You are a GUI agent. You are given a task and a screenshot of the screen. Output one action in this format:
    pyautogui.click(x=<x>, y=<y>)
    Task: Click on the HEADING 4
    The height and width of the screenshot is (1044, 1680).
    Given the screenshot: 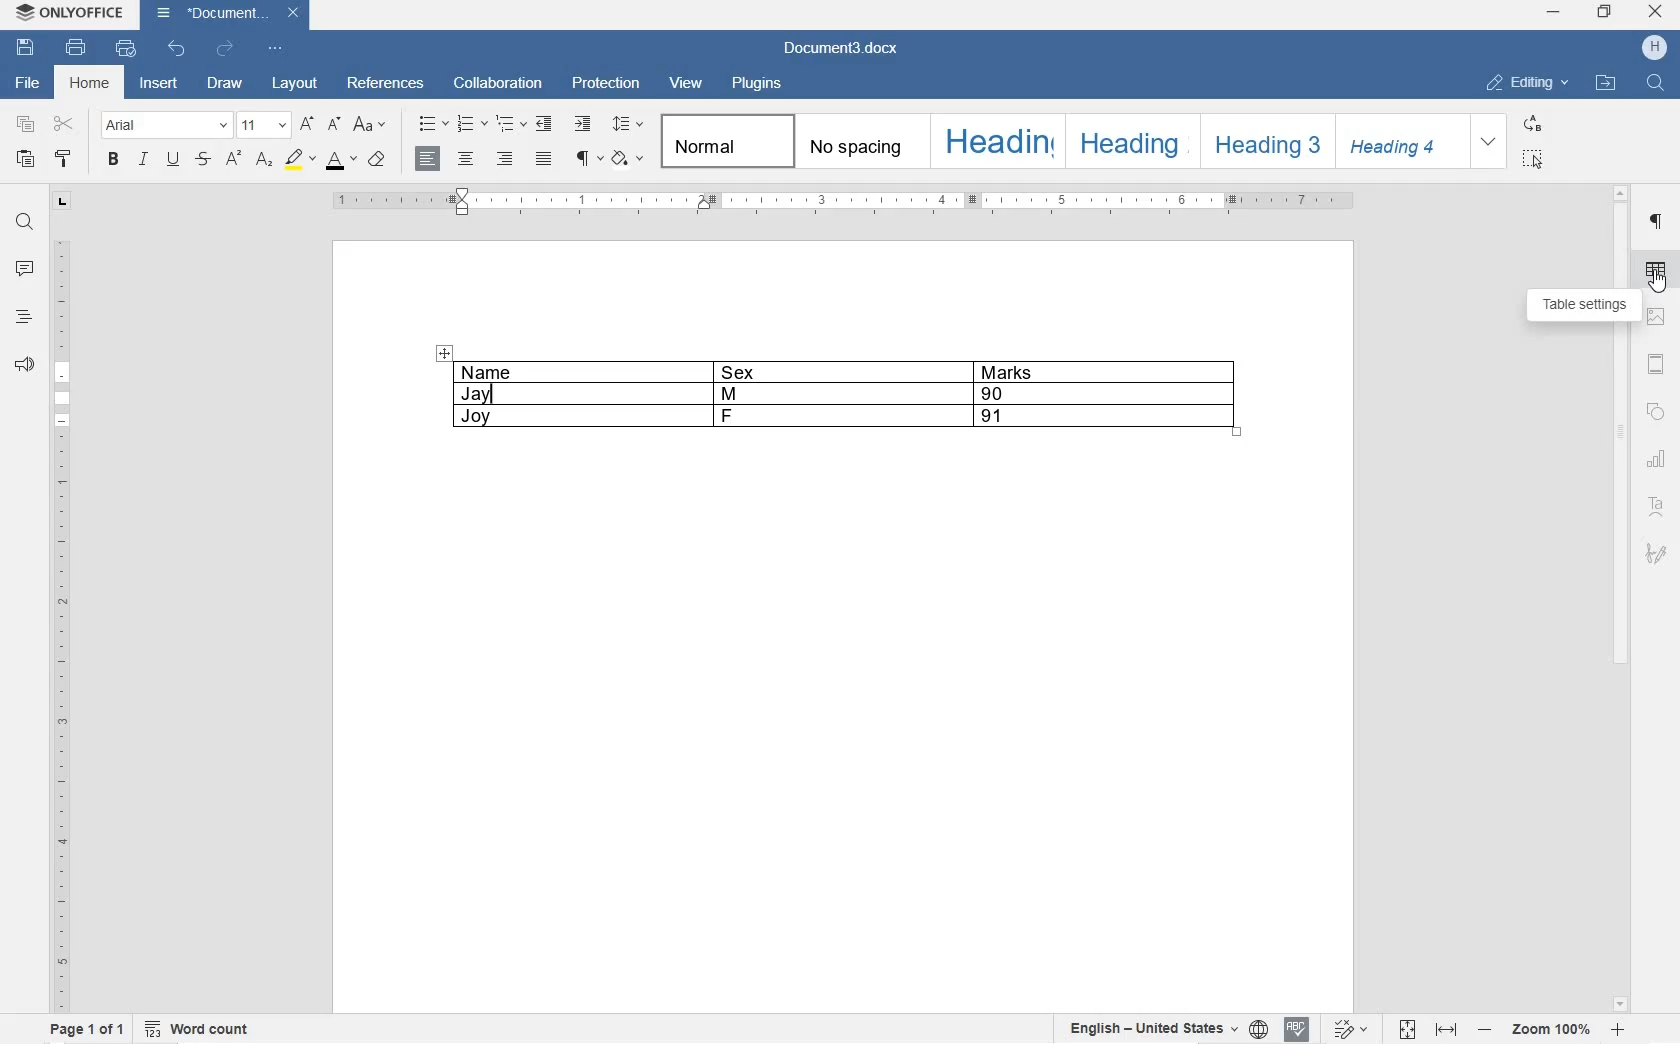 What is the action you would take?
    pyautogui.click(x=1397, y=139)
    